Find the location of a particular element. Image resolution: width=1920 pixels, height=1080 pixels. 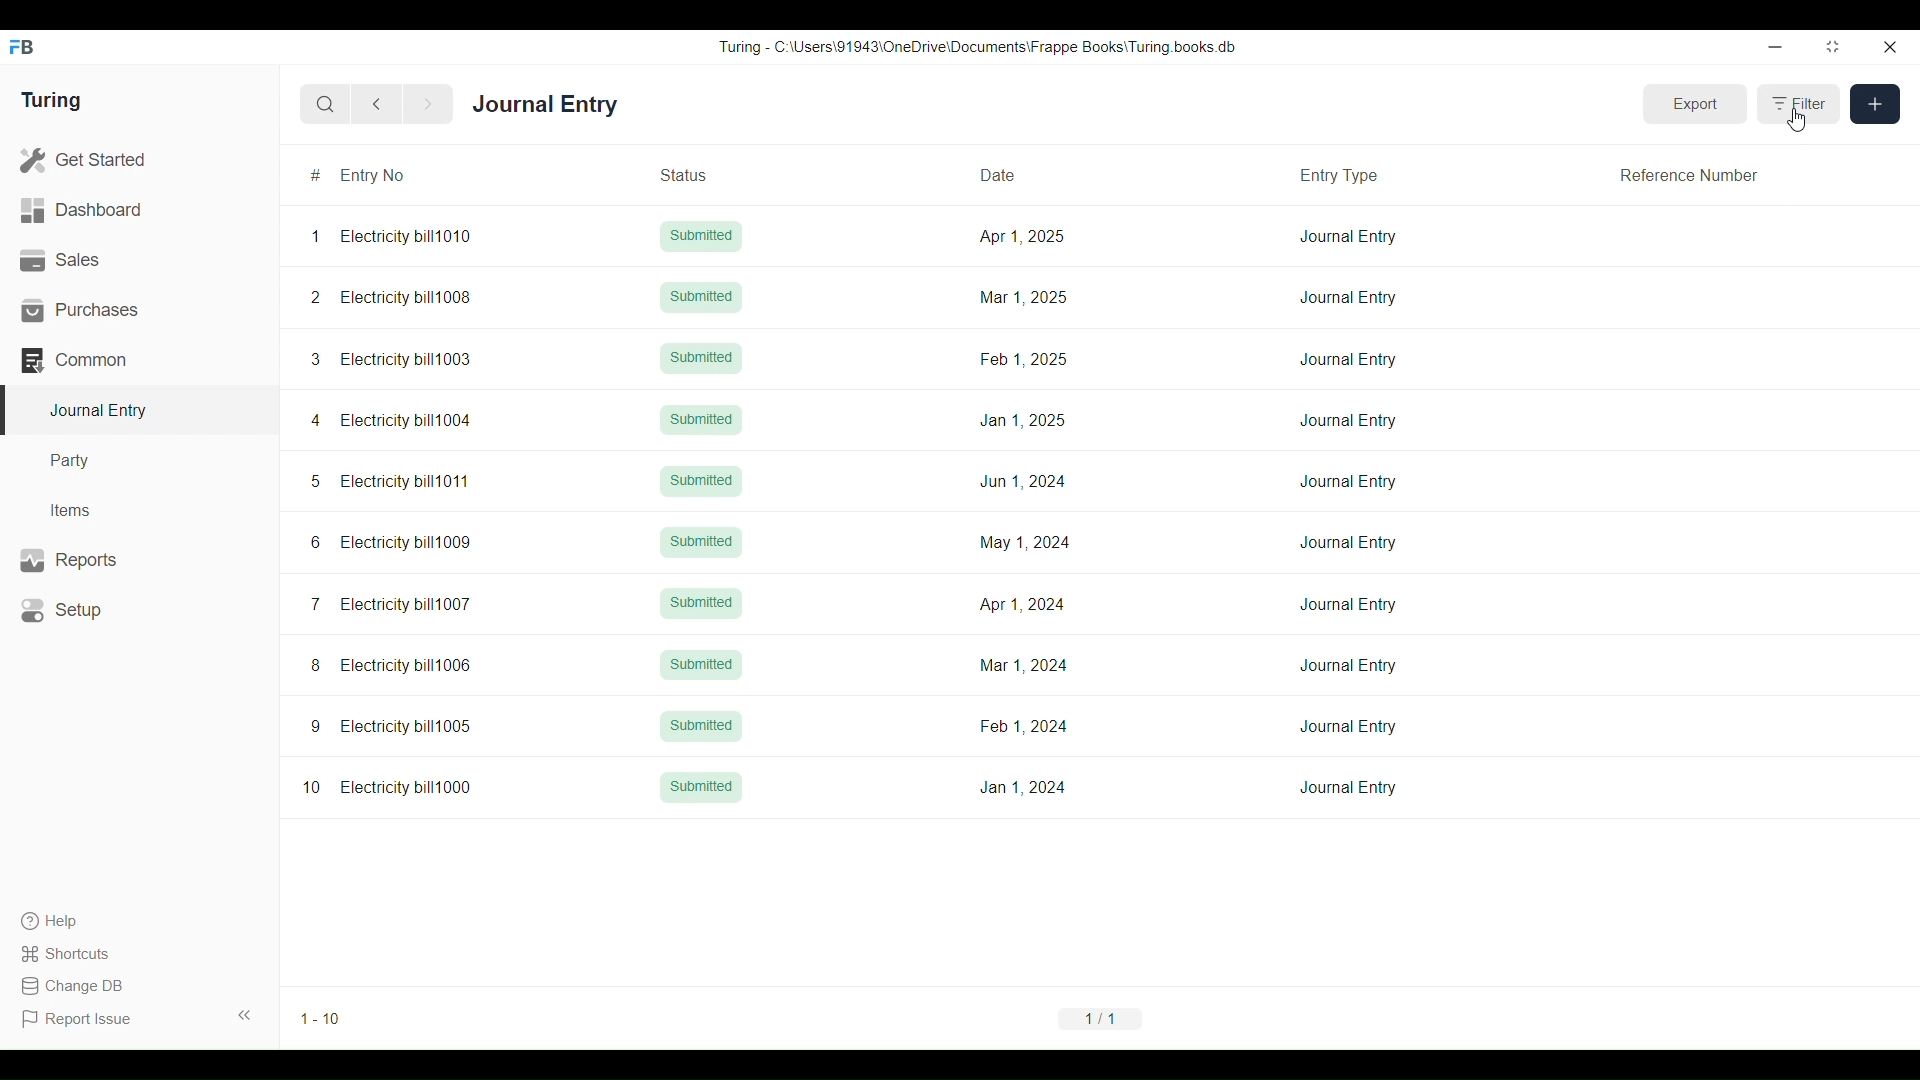

Reference Number is located at coordinates (1689, 174).